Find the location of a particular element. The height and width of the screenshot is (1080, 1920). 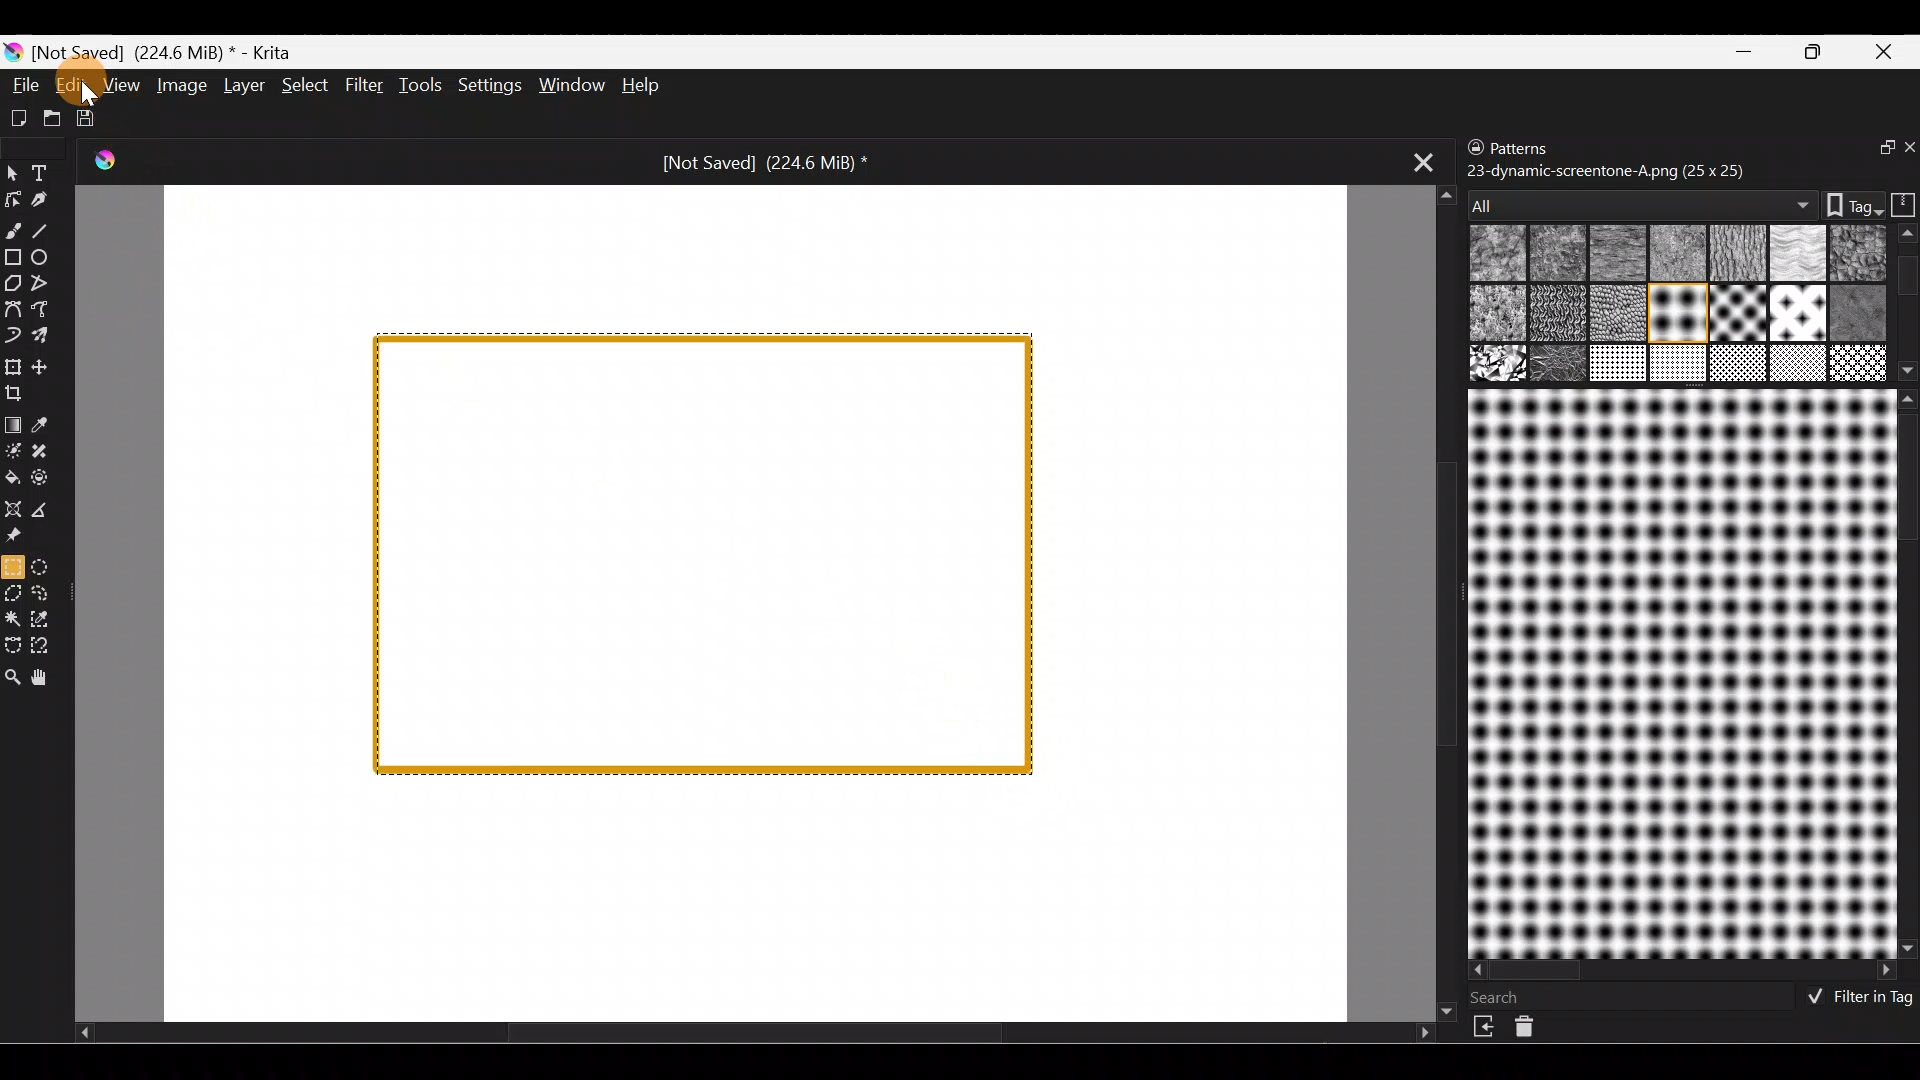

Colourise mask tool is located at coordinates (12, 450).